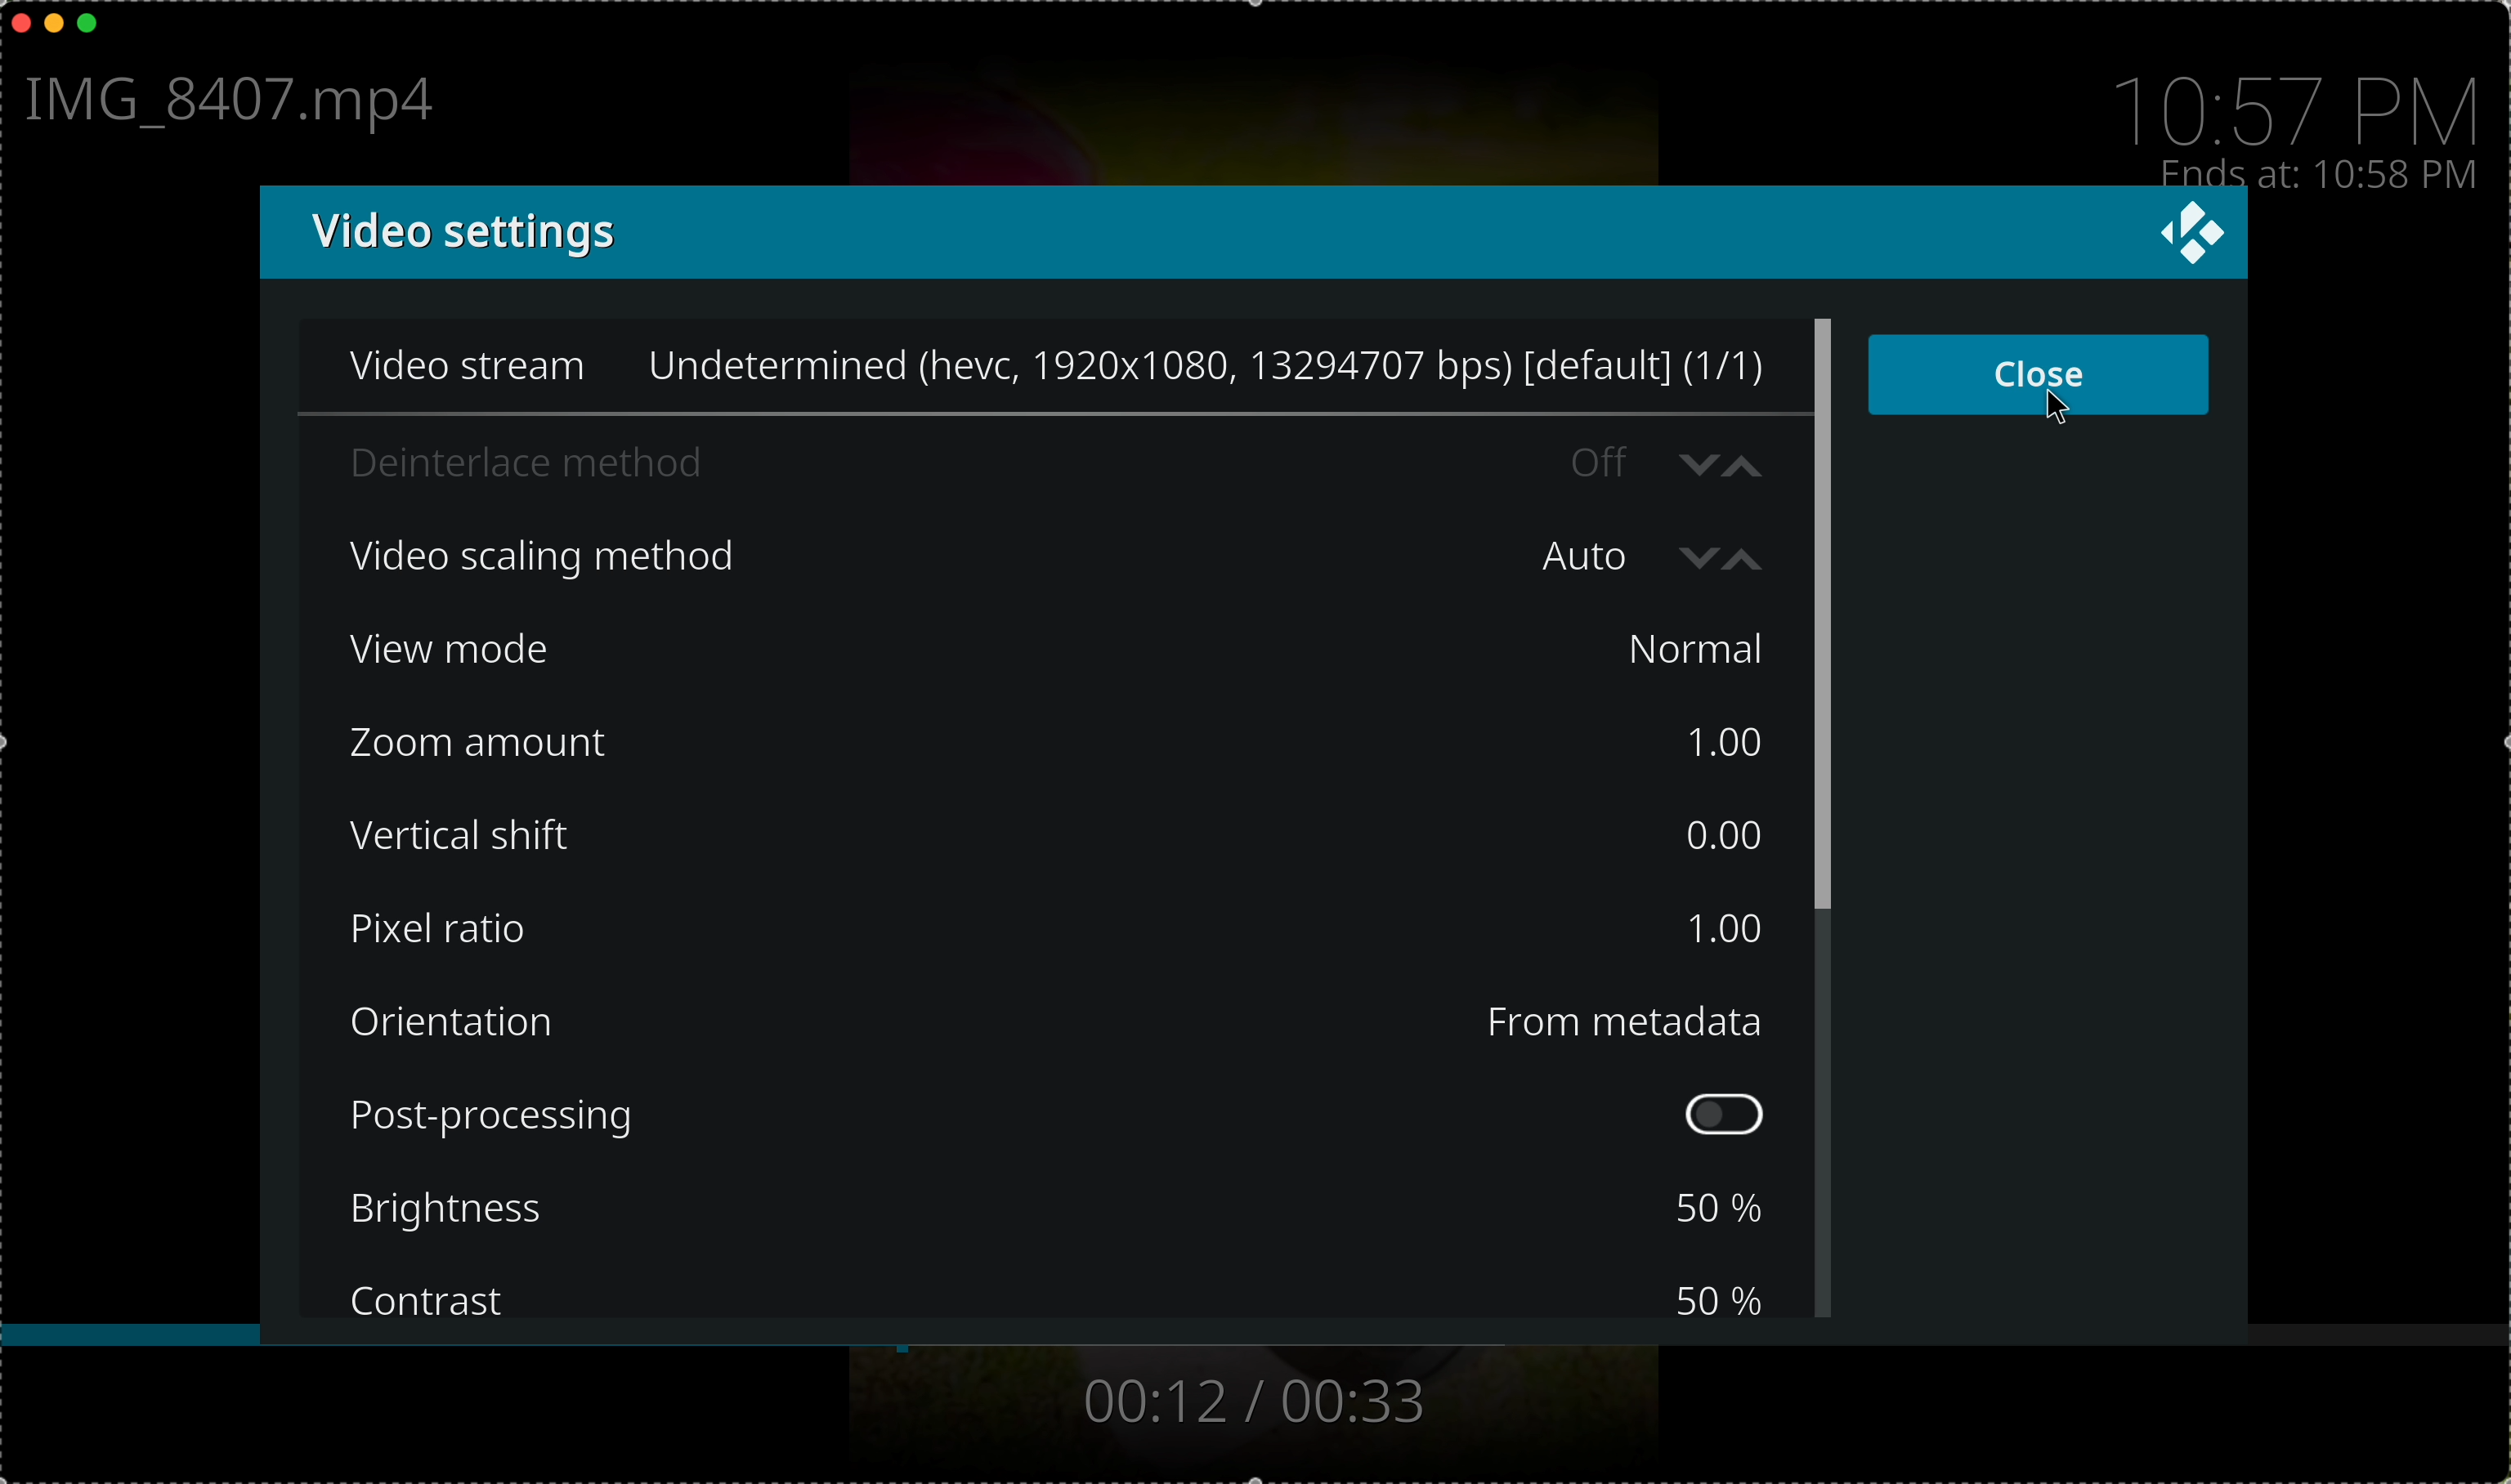 This screenshot has width=2511, height=1484. Describe the element at coordinates (2056, 409) in the screenshot. I see `Cursor` at that location.